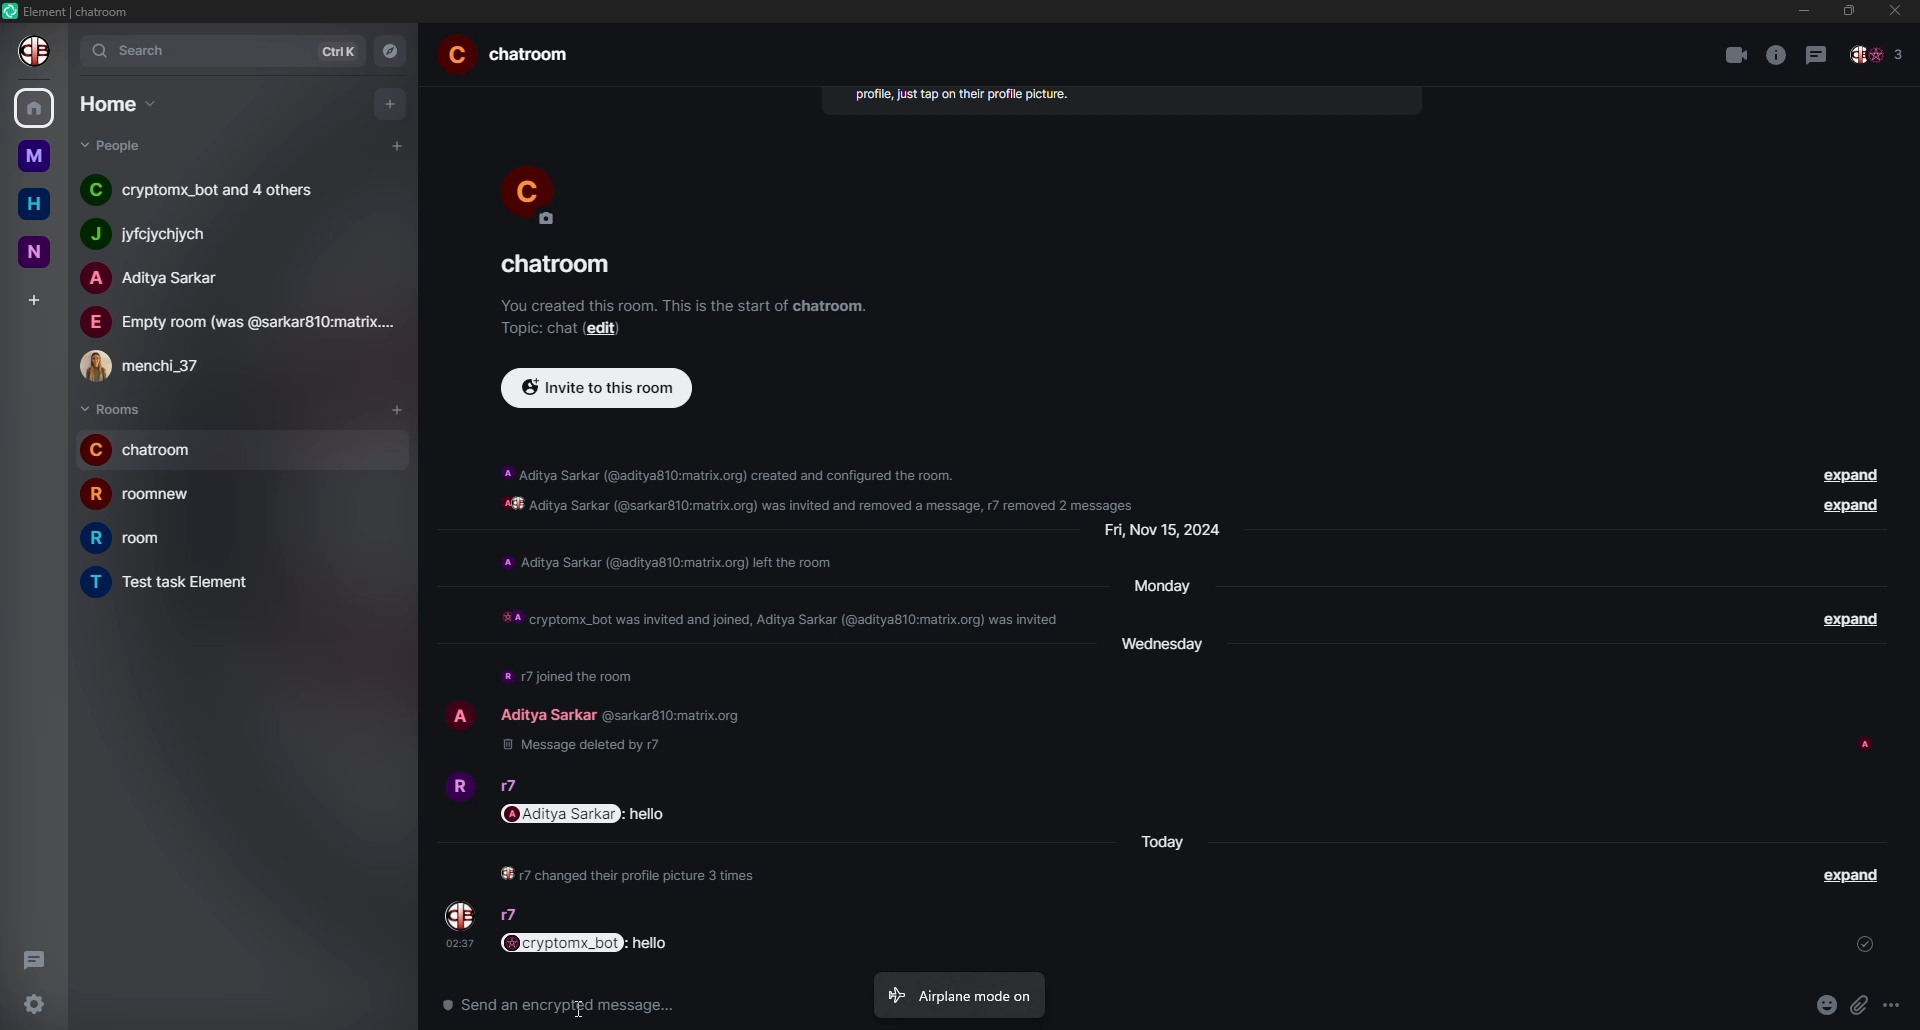  Describe the element at coordinates (32, 296) in the screenshot. I see `add` at that location.